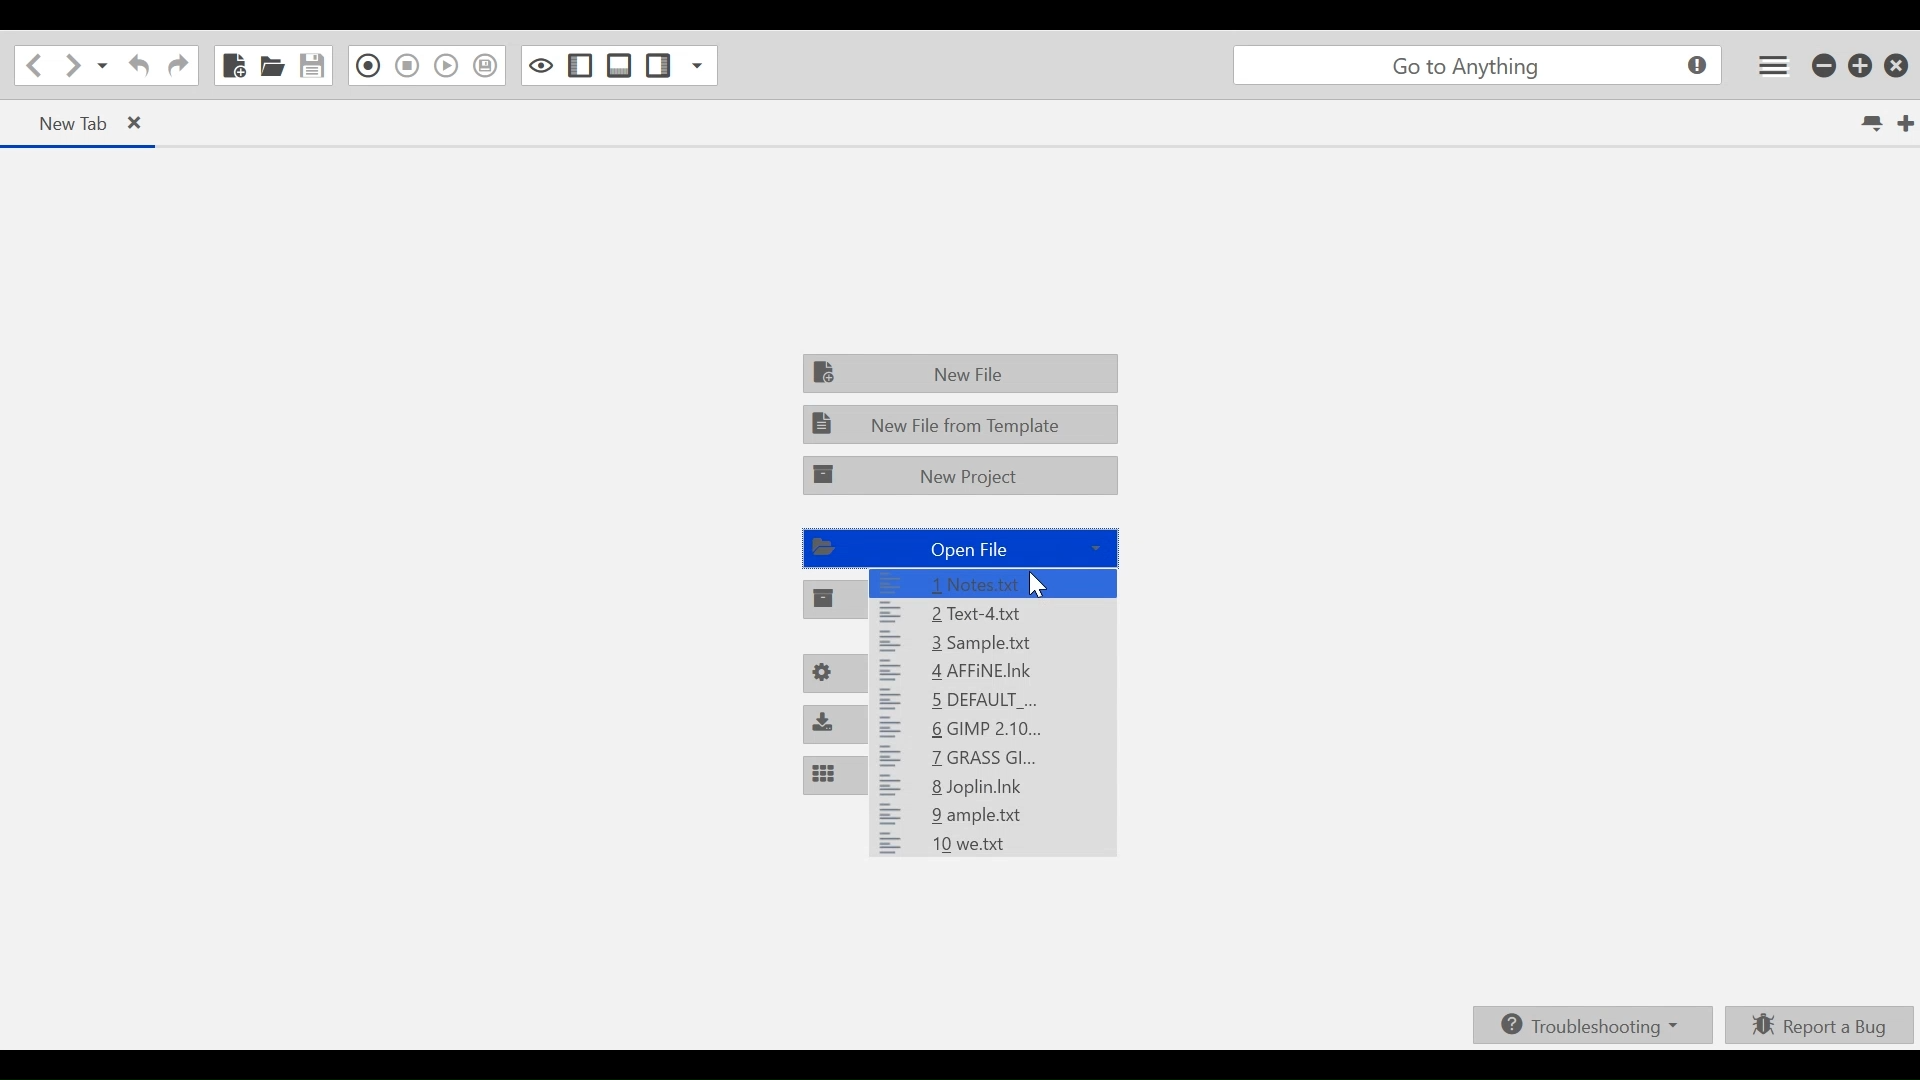  Describe the element at coordinates (103, 65) in the screenshot. I see `Recent LOcations` at that location.